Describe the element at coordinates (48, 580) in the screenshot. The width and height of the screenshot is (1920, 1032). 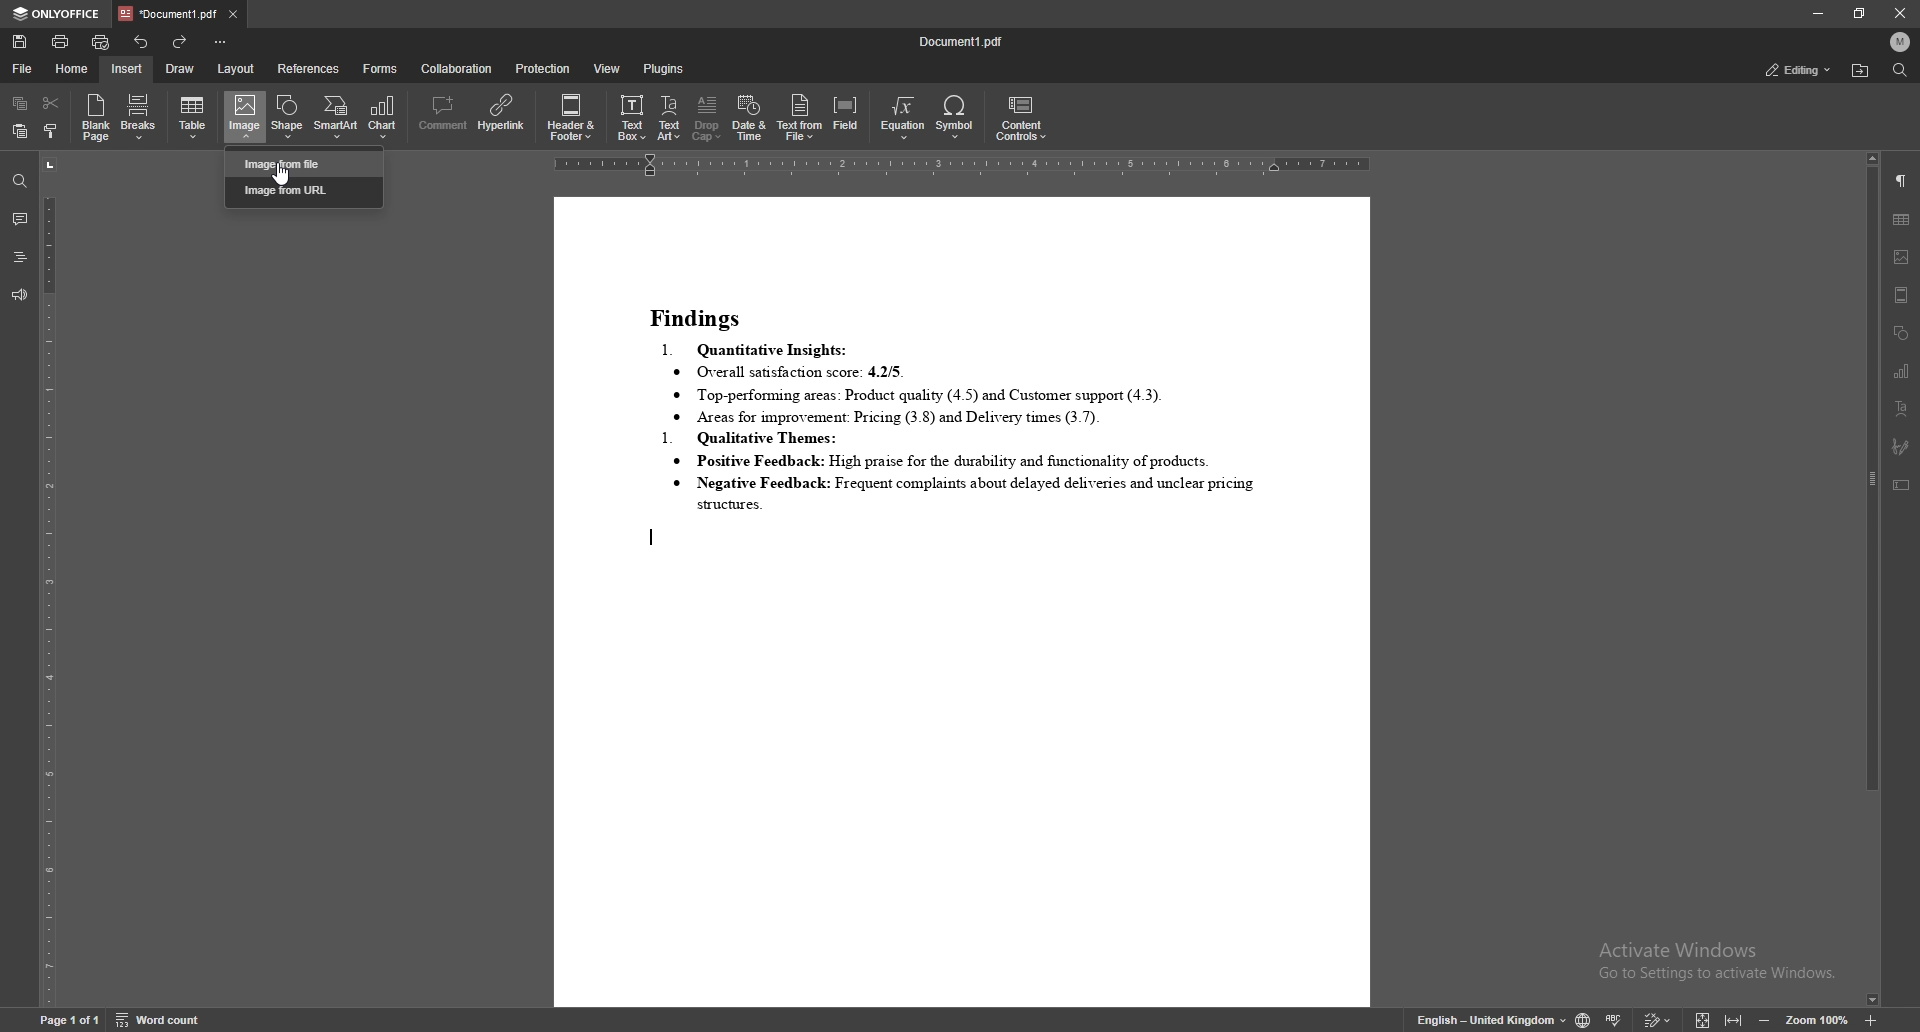
I see `vertical scale` at that location.